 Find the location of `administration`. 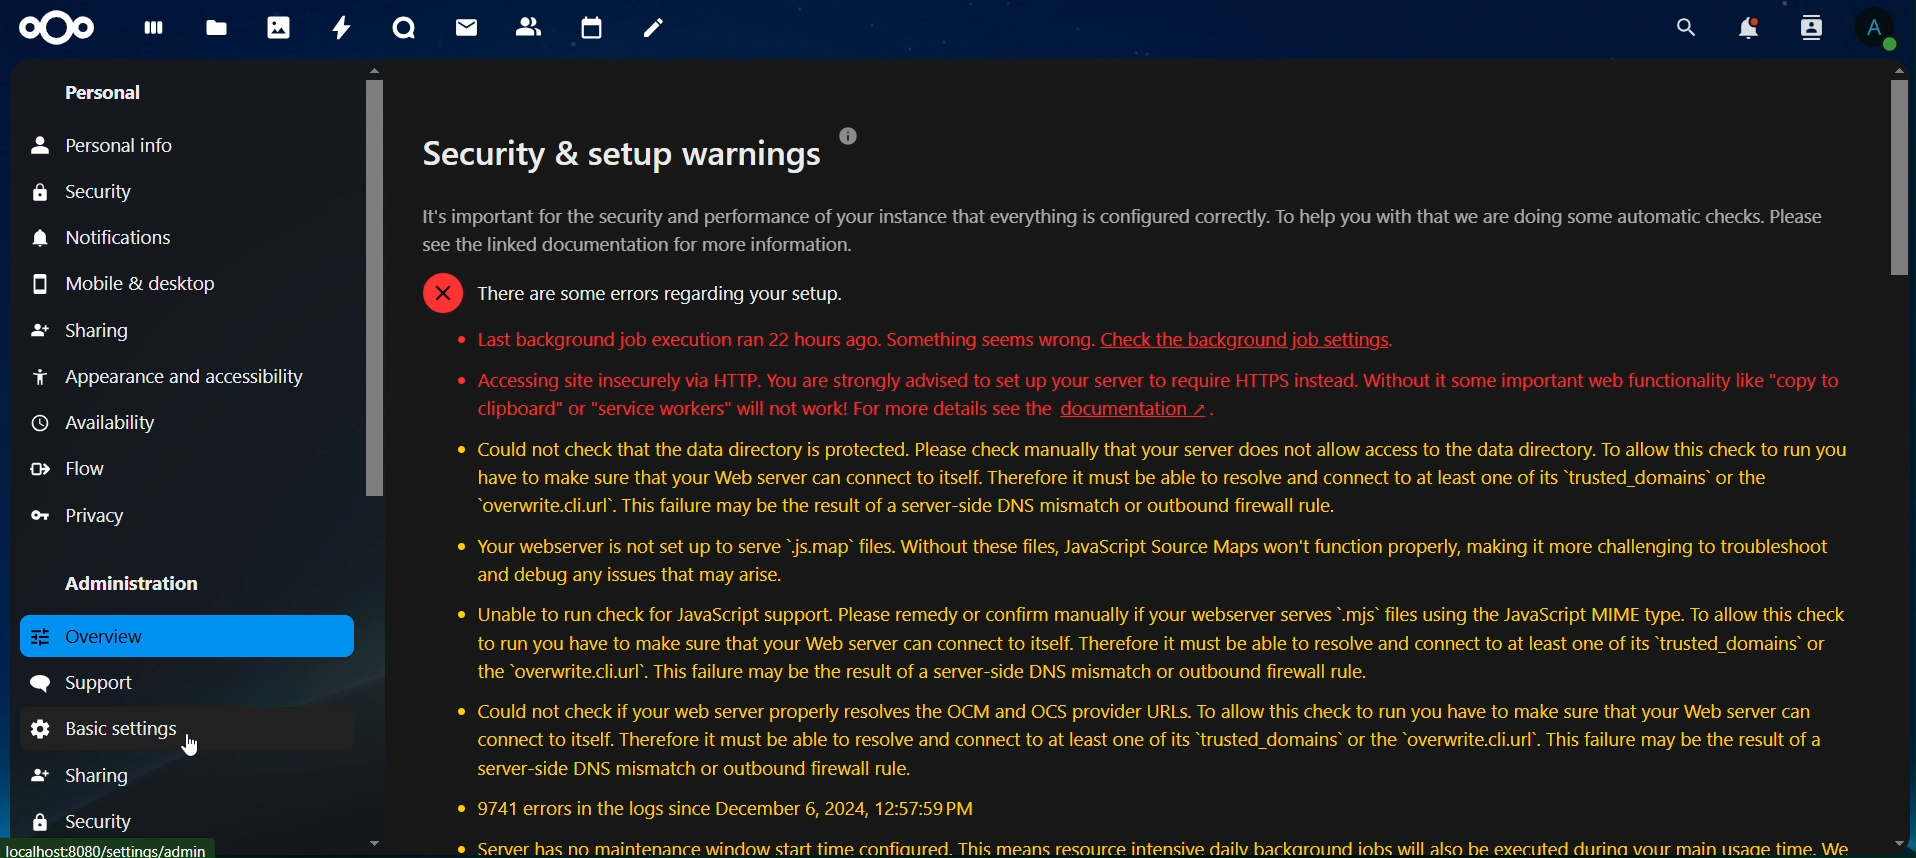

administration is located at coordinates (147, 586).